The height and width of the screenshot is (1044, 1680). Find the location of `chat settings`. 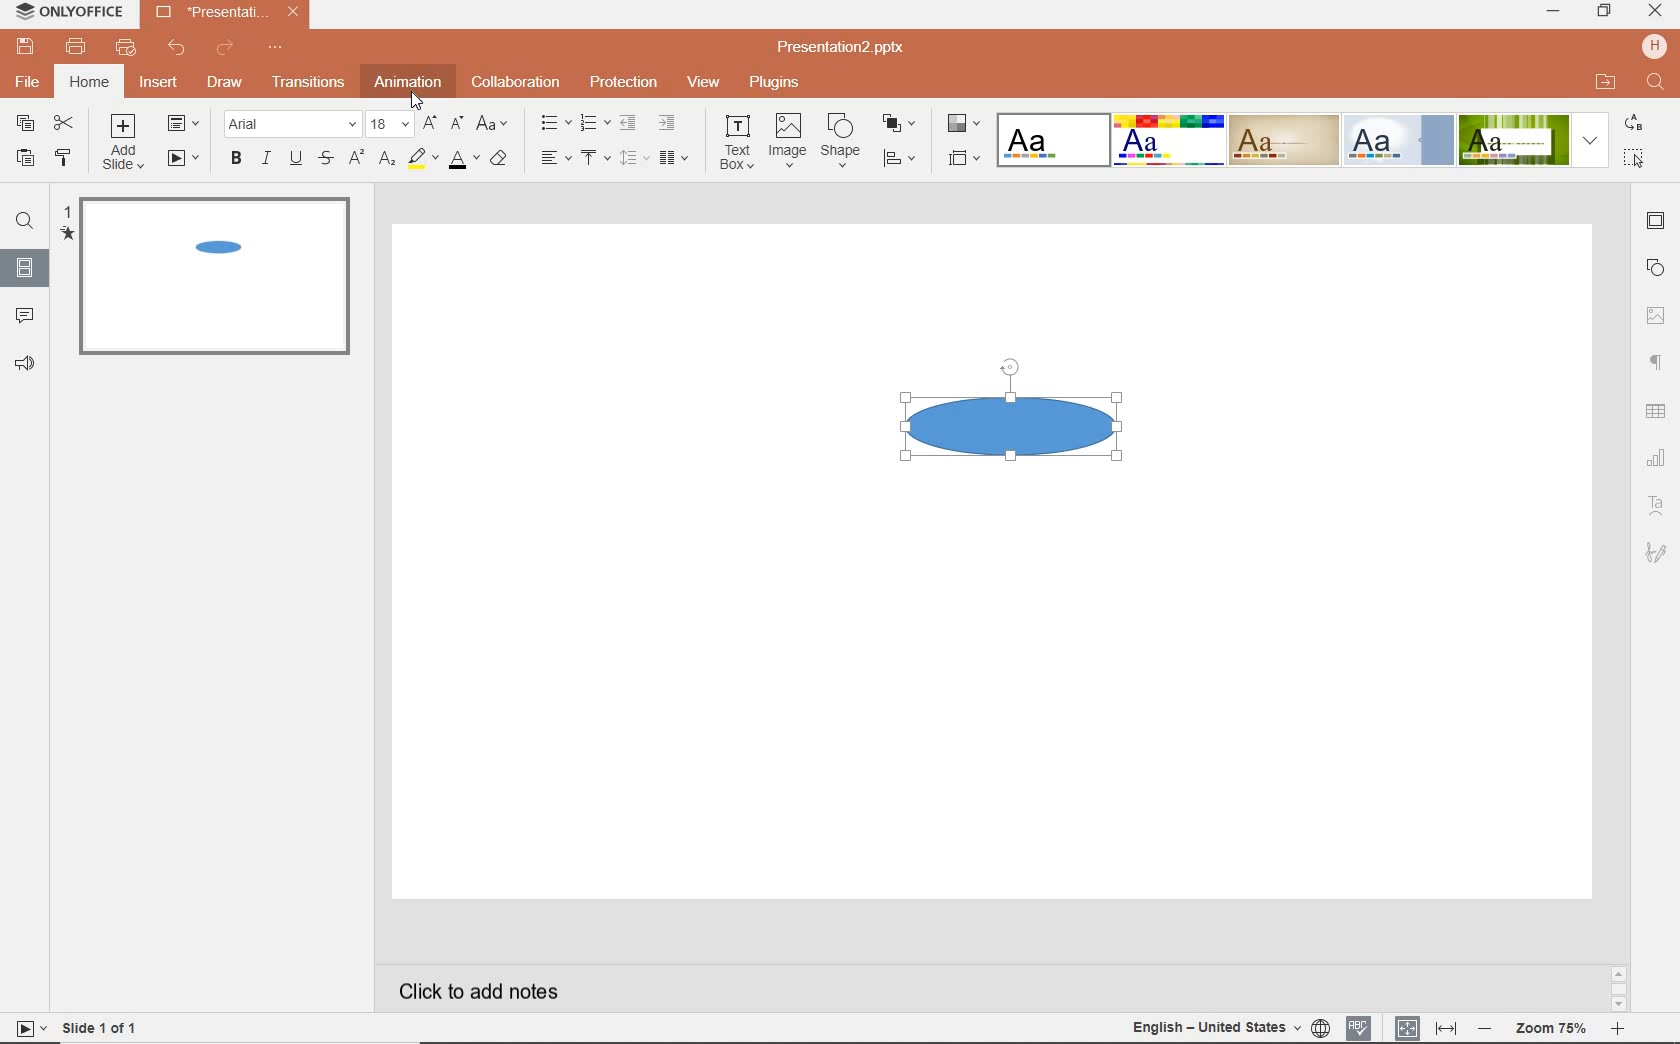

chat settings is located at coordinates (1657, 456).